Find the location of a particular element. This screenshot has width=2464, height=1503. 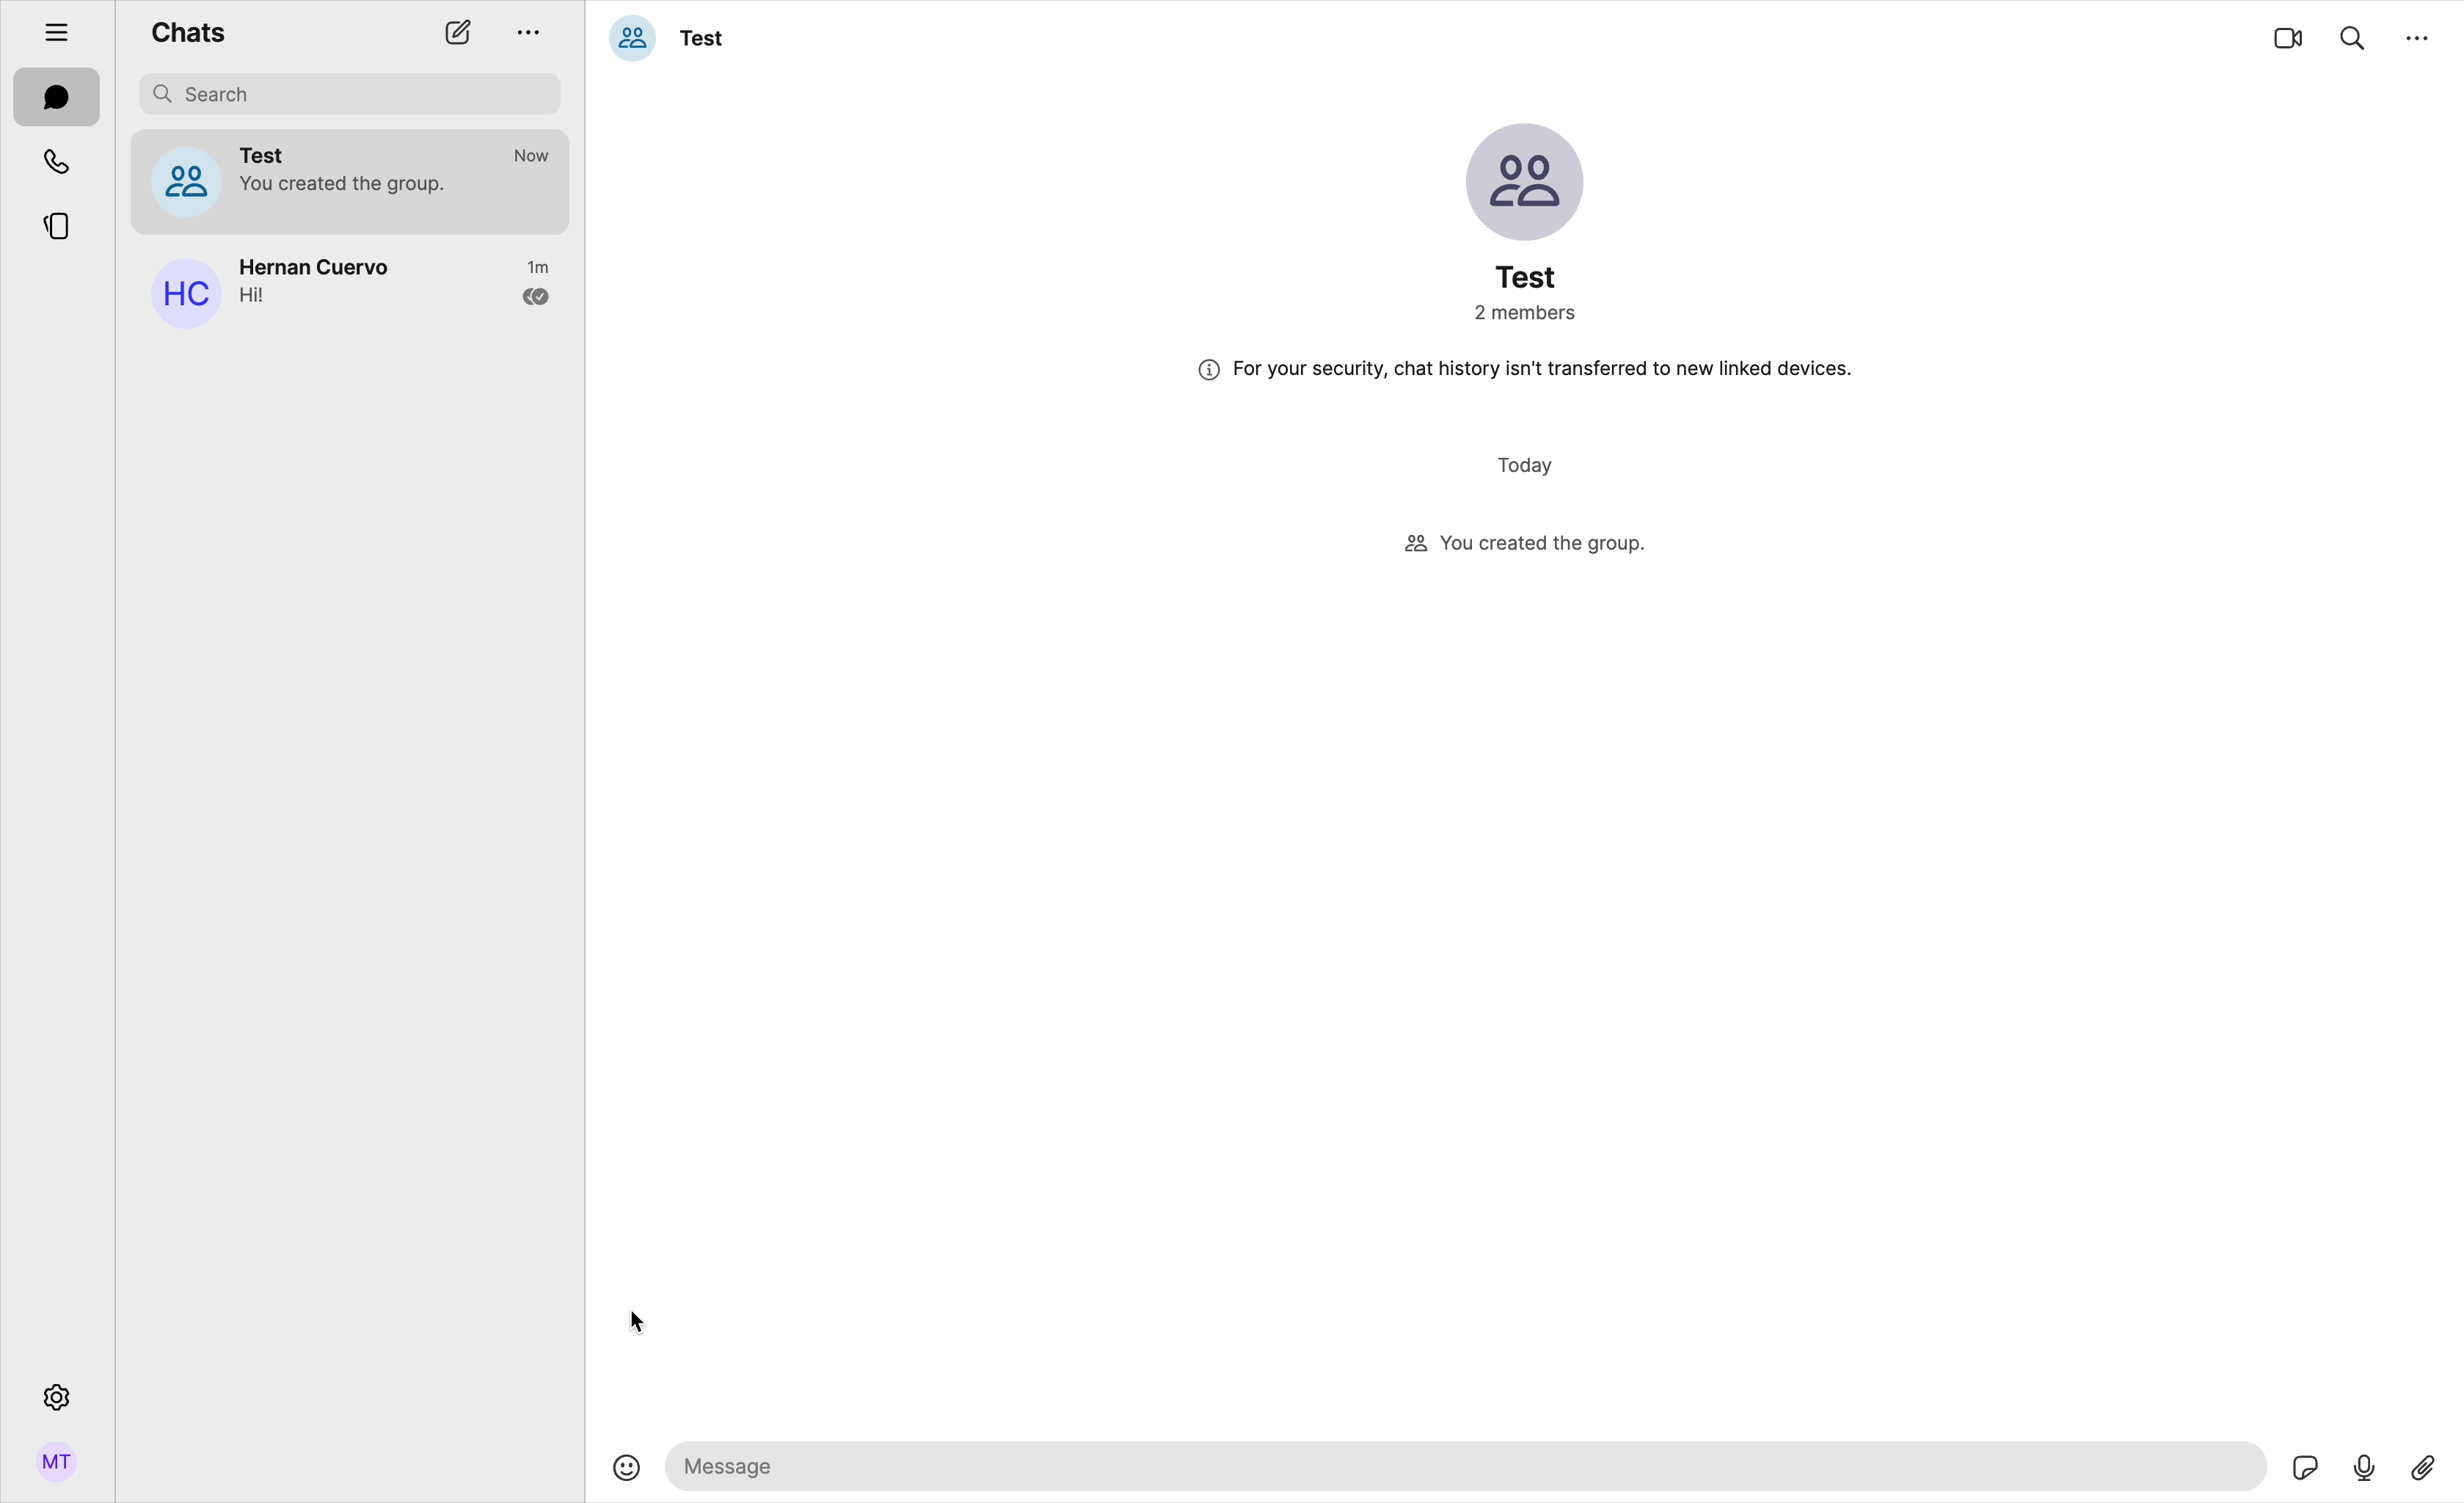

calls is located at coordinates (60, 161).